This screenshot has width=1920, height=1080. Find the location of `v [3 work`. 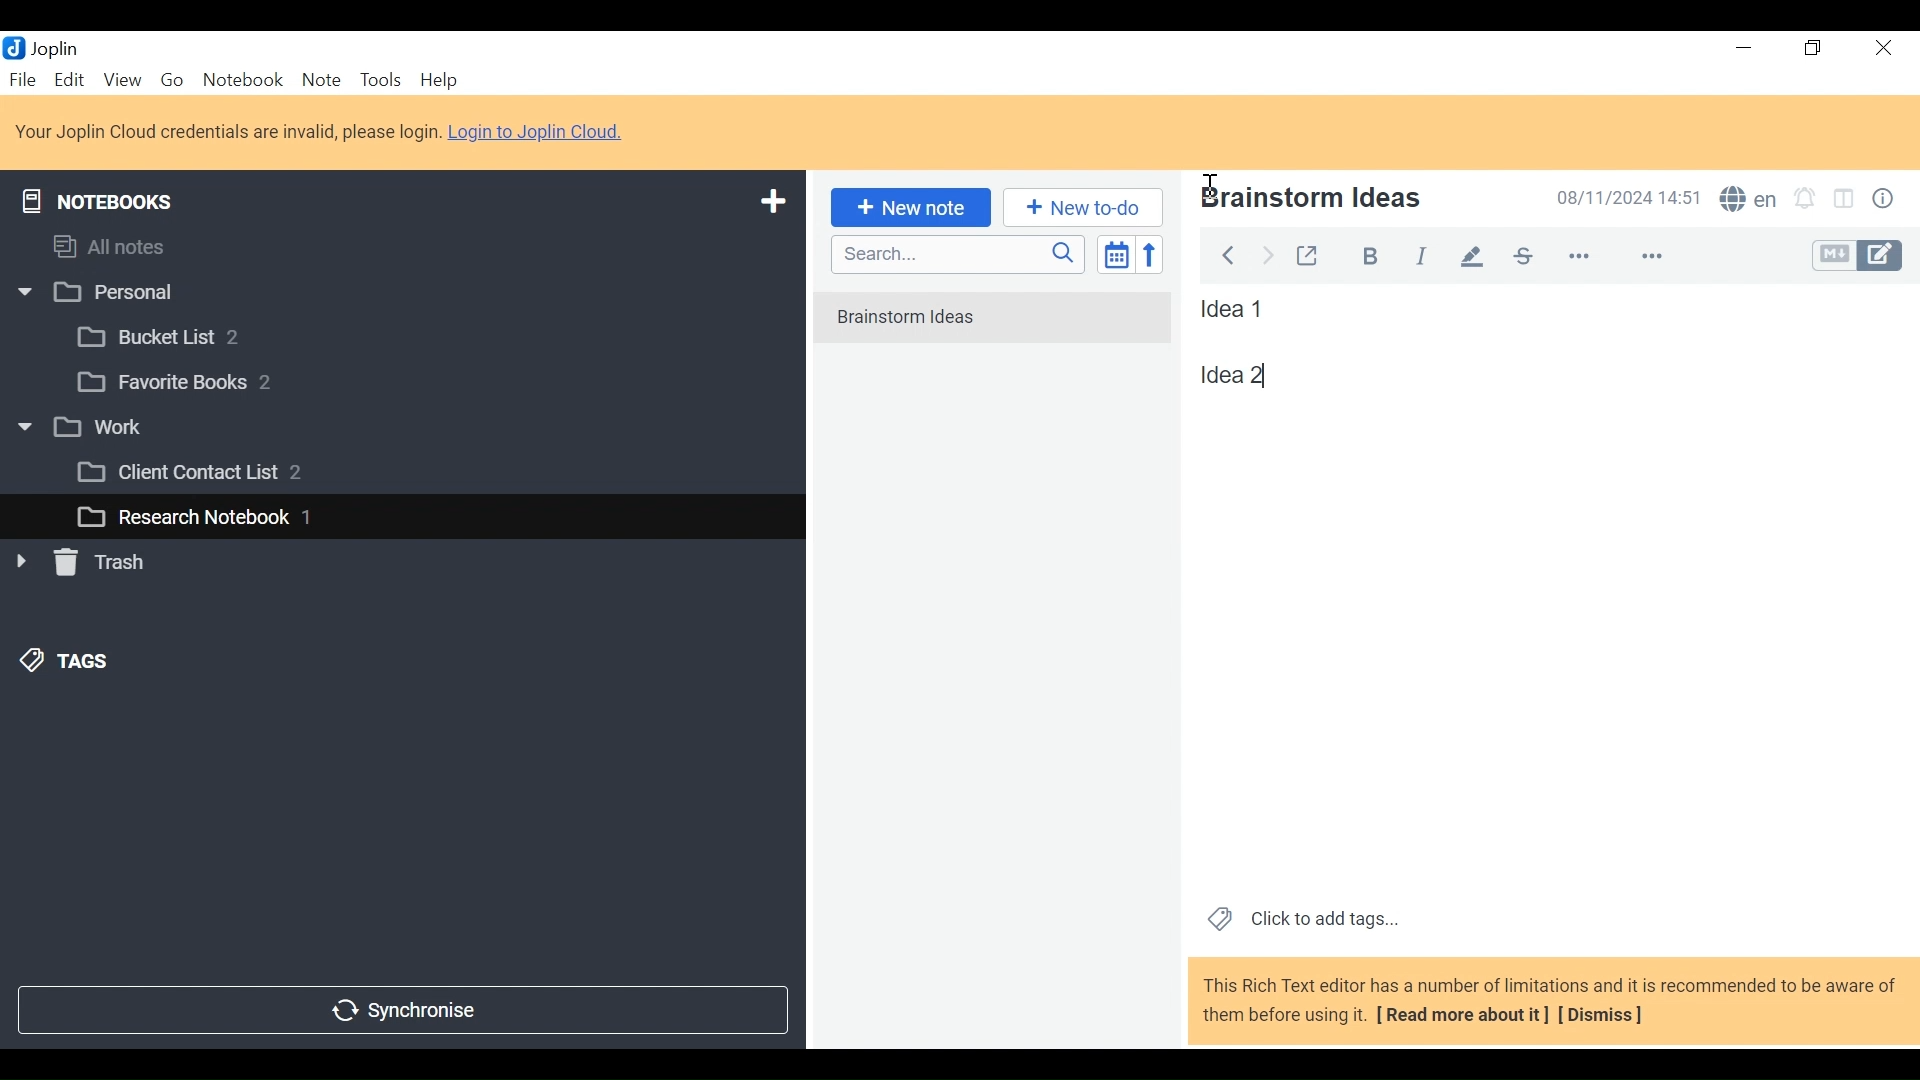

v [3 work is located at coordinates (103, 428).